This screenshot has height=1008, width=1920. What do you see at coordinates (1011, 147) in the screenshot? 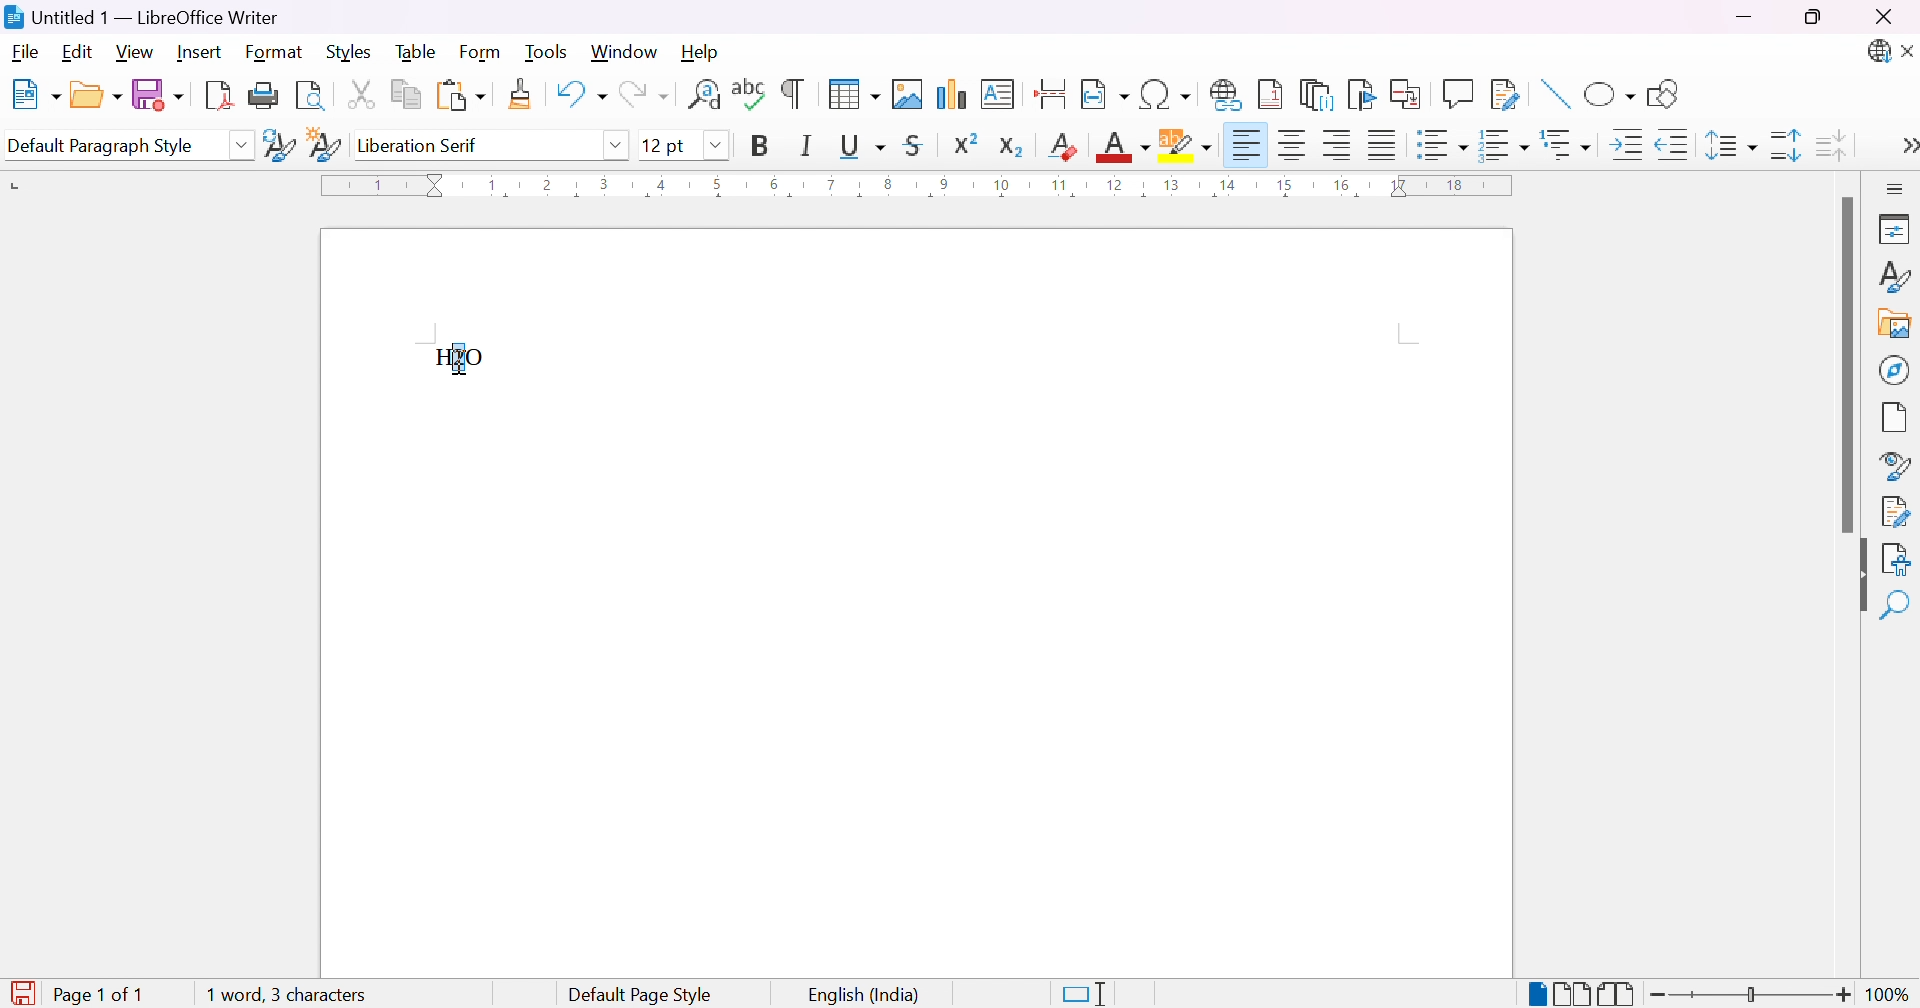
I see `Subscript` at bounding box center [1011, 147].